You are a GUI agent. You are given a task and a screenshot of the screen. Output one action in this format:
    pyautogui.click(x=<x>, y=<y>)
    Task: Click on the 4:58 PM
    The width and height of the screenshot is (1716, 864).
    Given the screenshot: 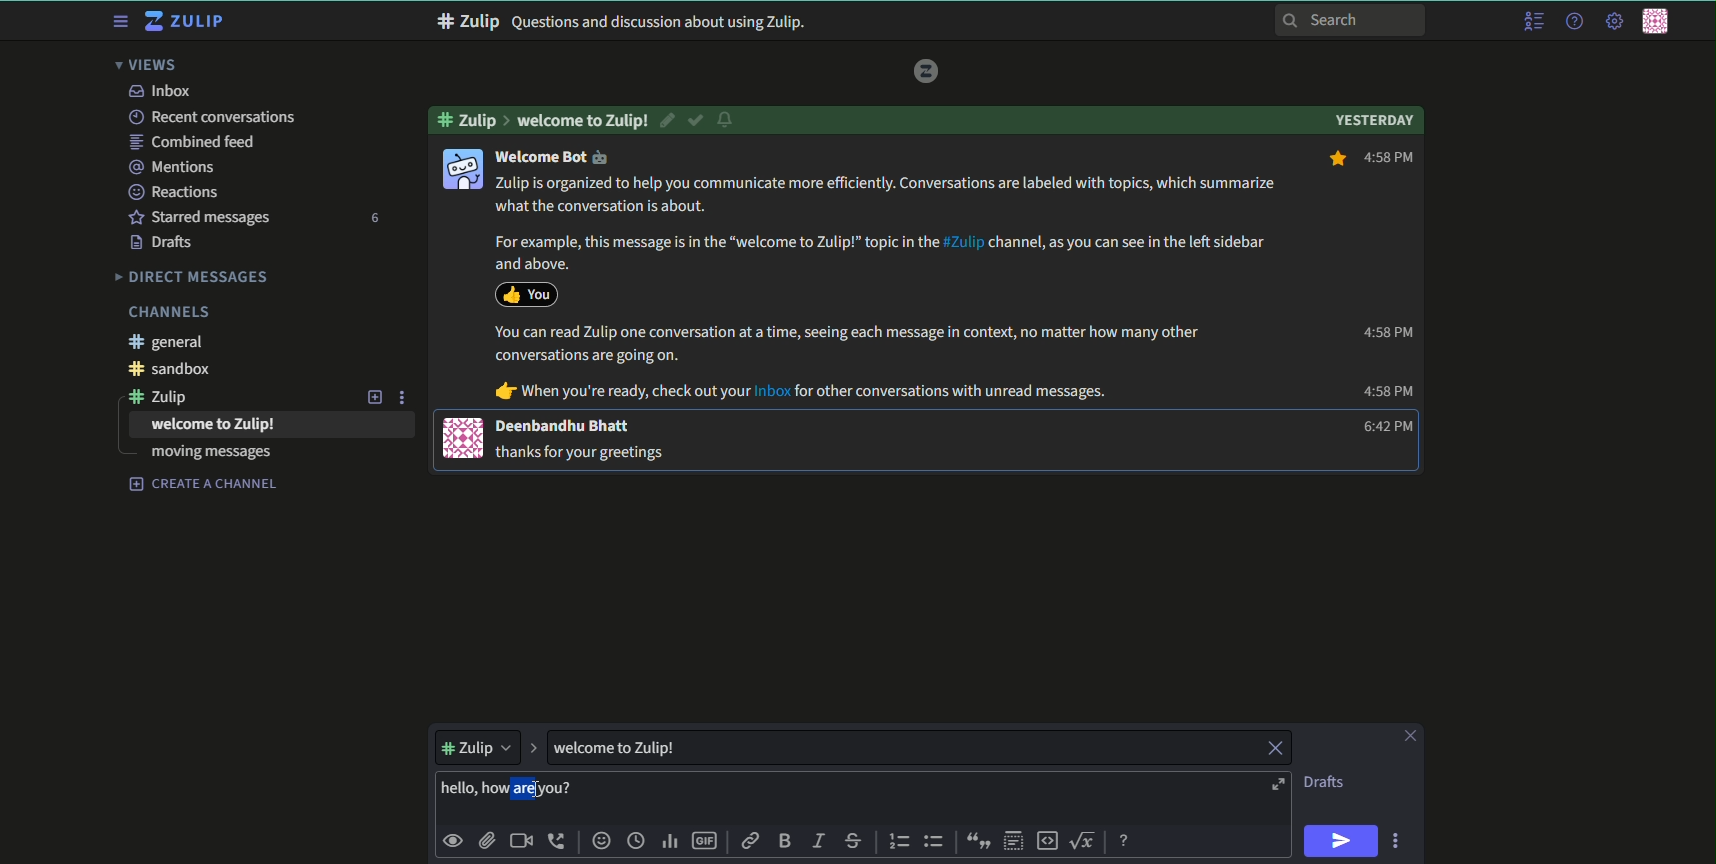 What is the action you would take?
    pyautogui.click(x=1371, y=159)
    